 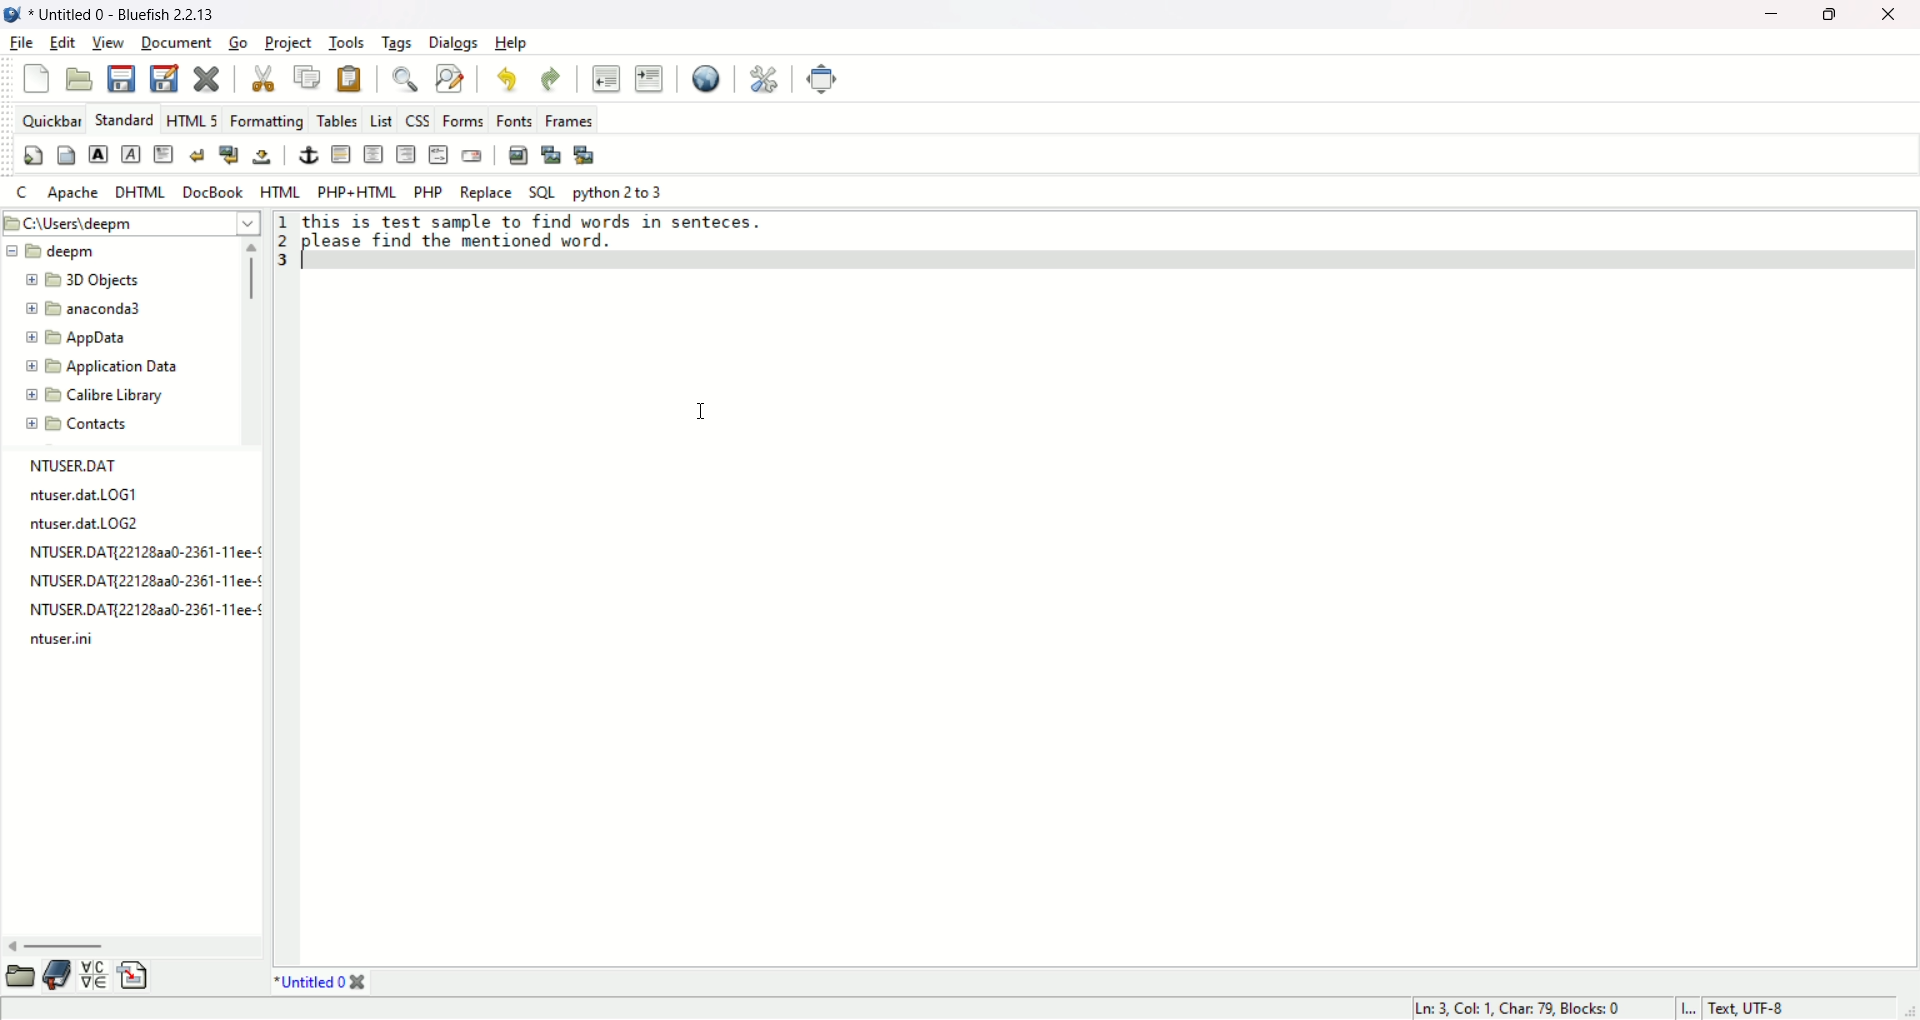 What do you see at coordinates (517, 155) in the screenshot?
I see `insert image` at bounding box center [517, 155].